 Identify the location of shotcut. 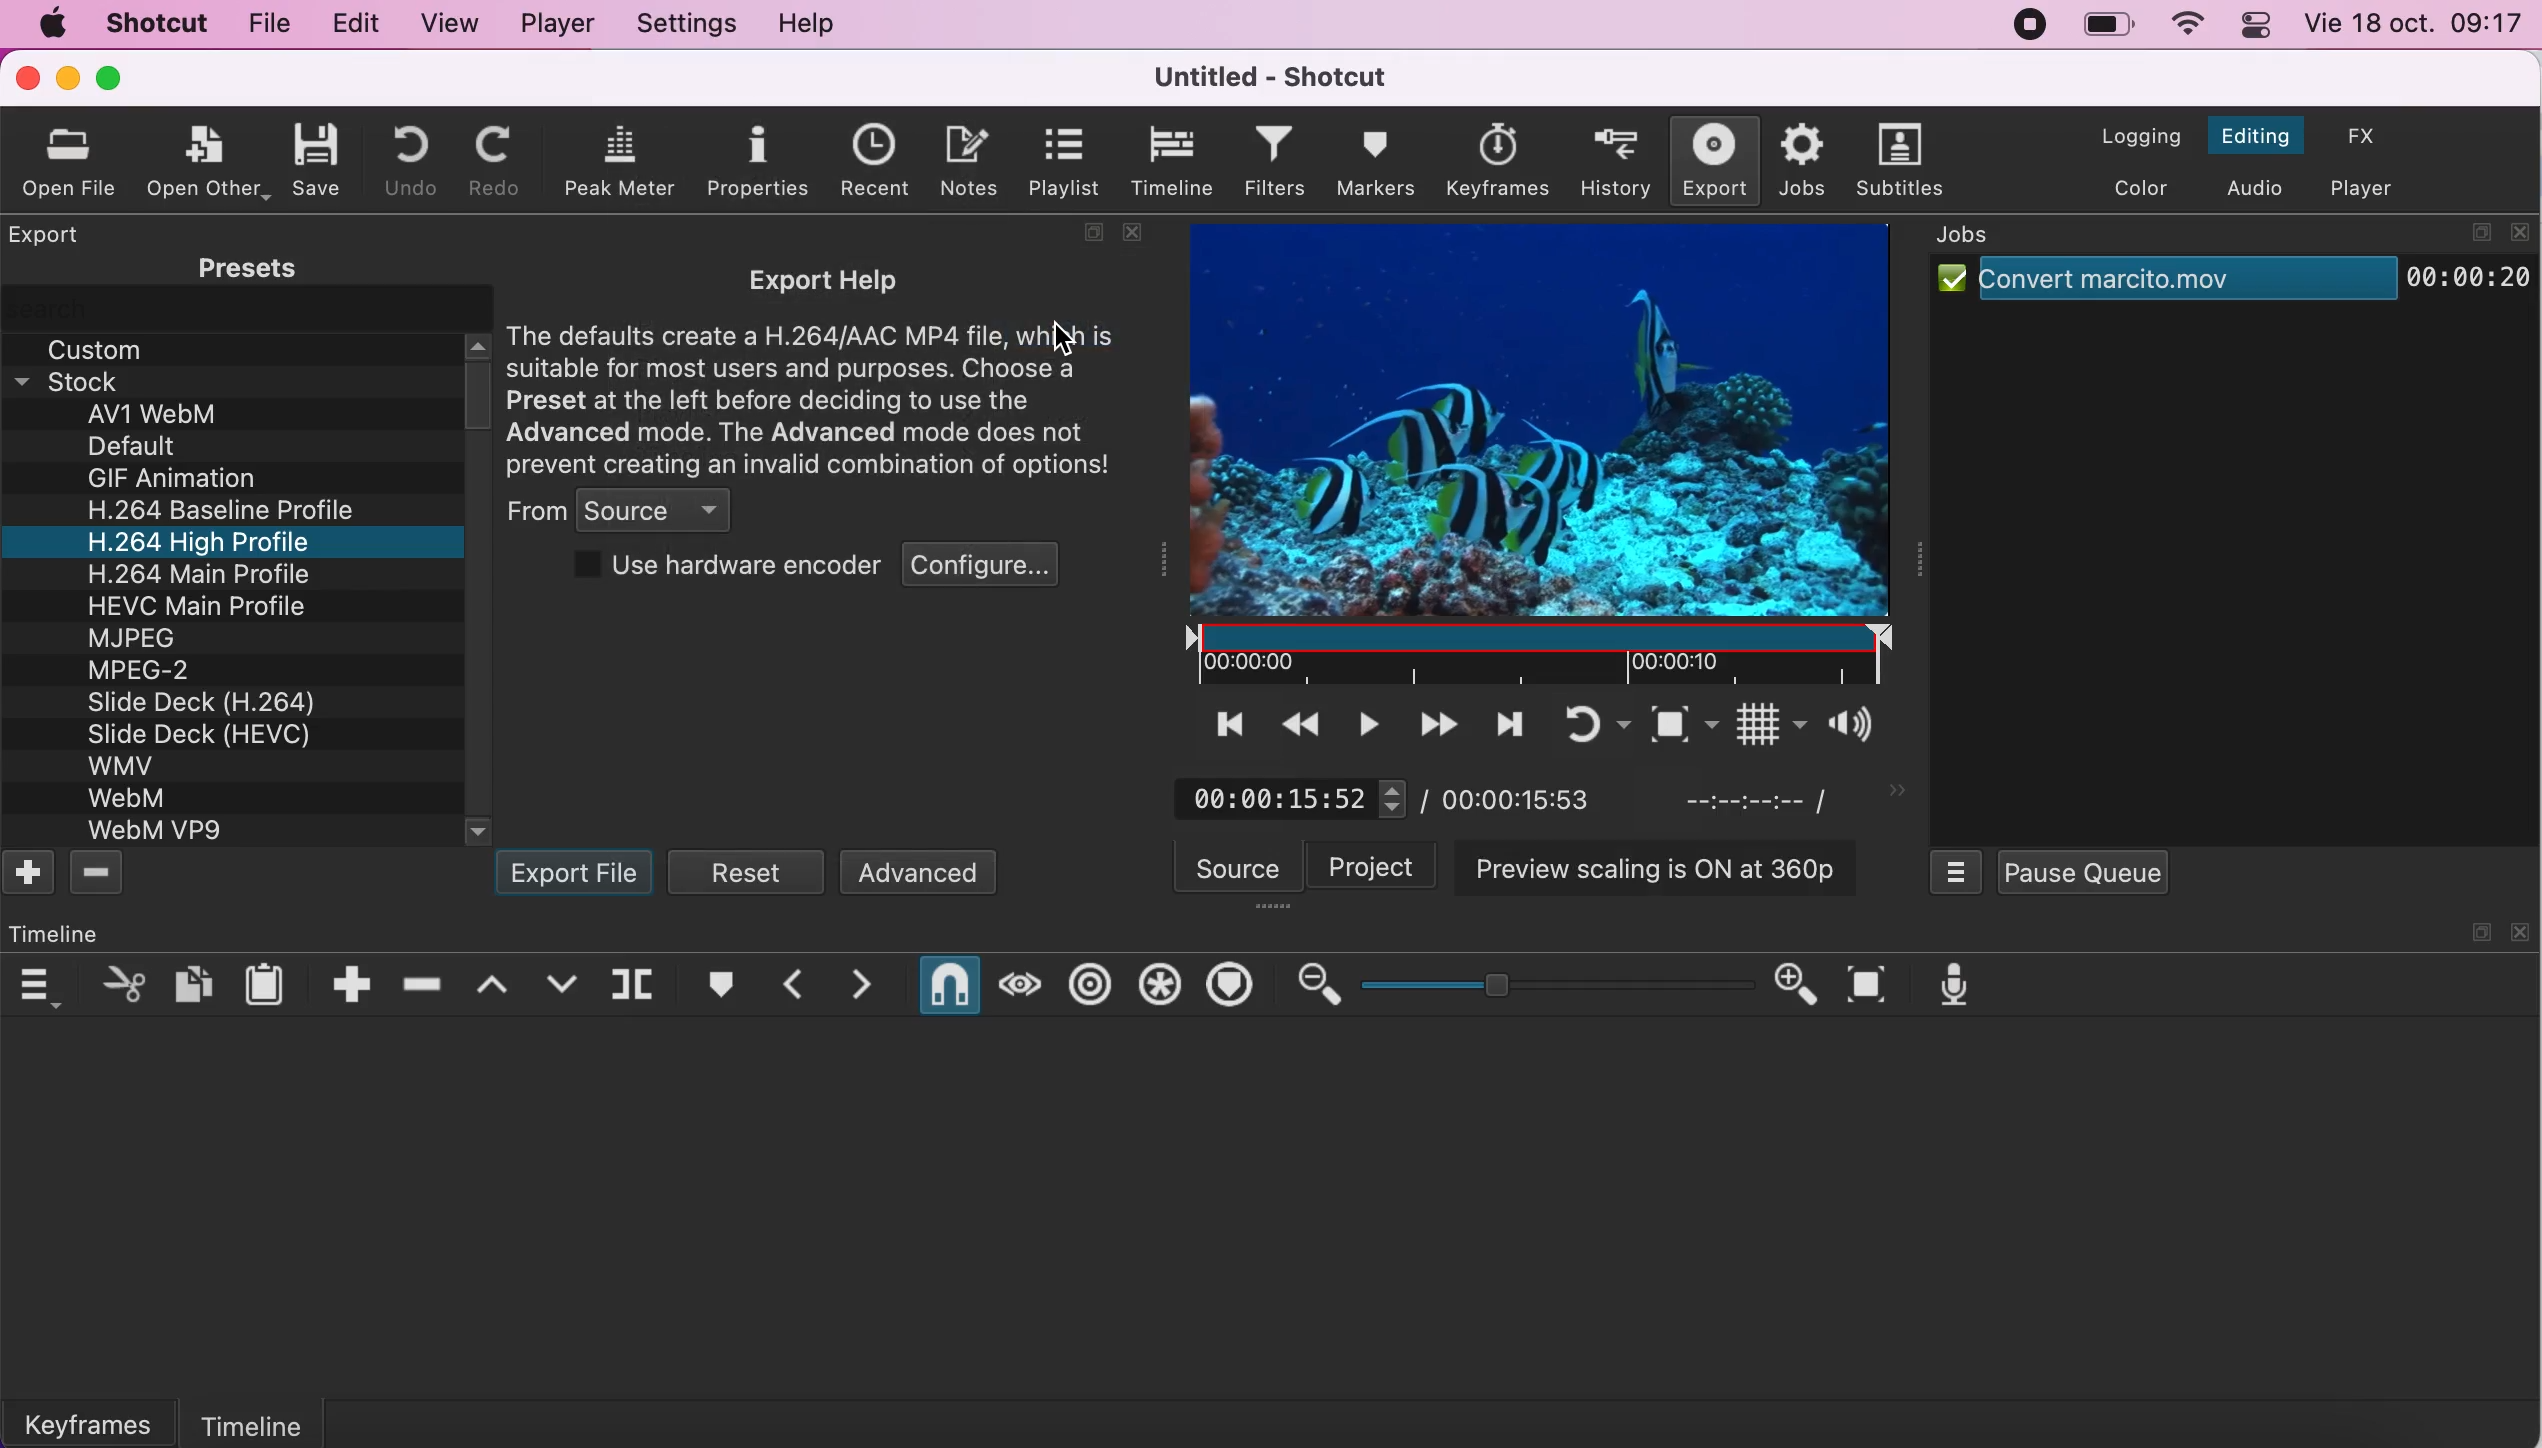
(153, 23).